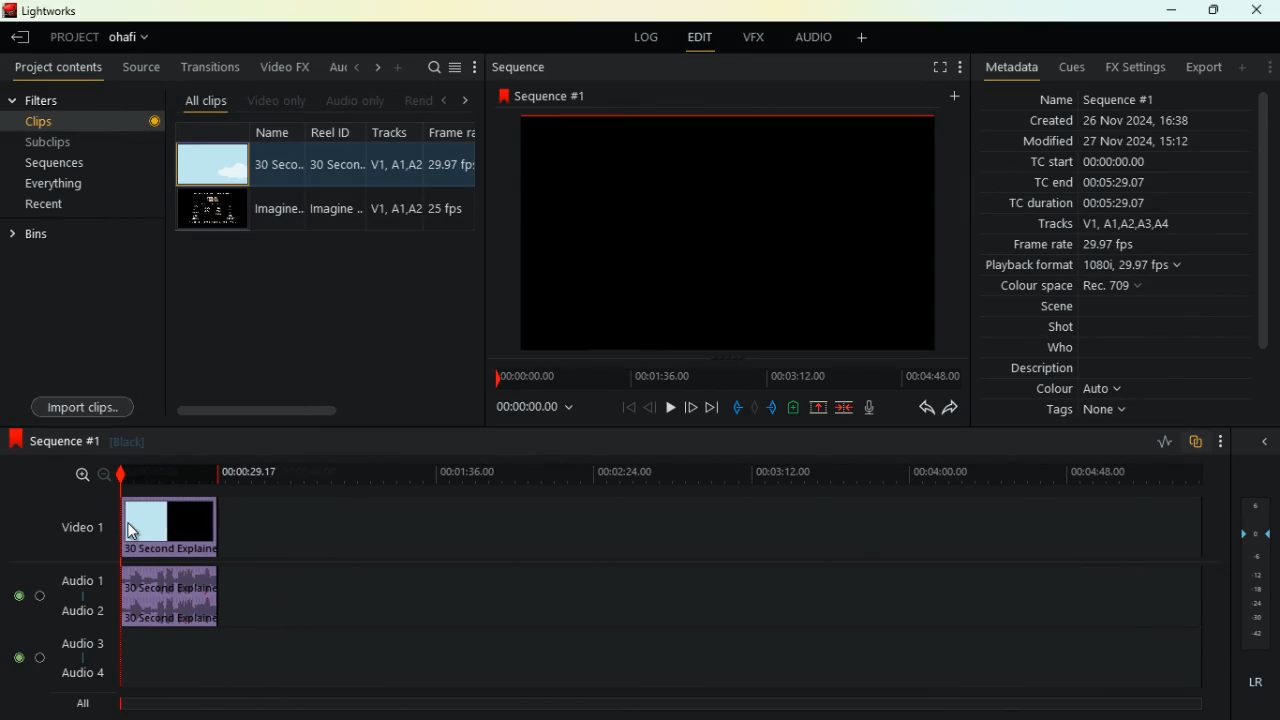 This screenshot has width=1280, height=720. What do you see at coordinates (398, 68) in the screenshot?
I see `more` at bounding box center [398, 68].